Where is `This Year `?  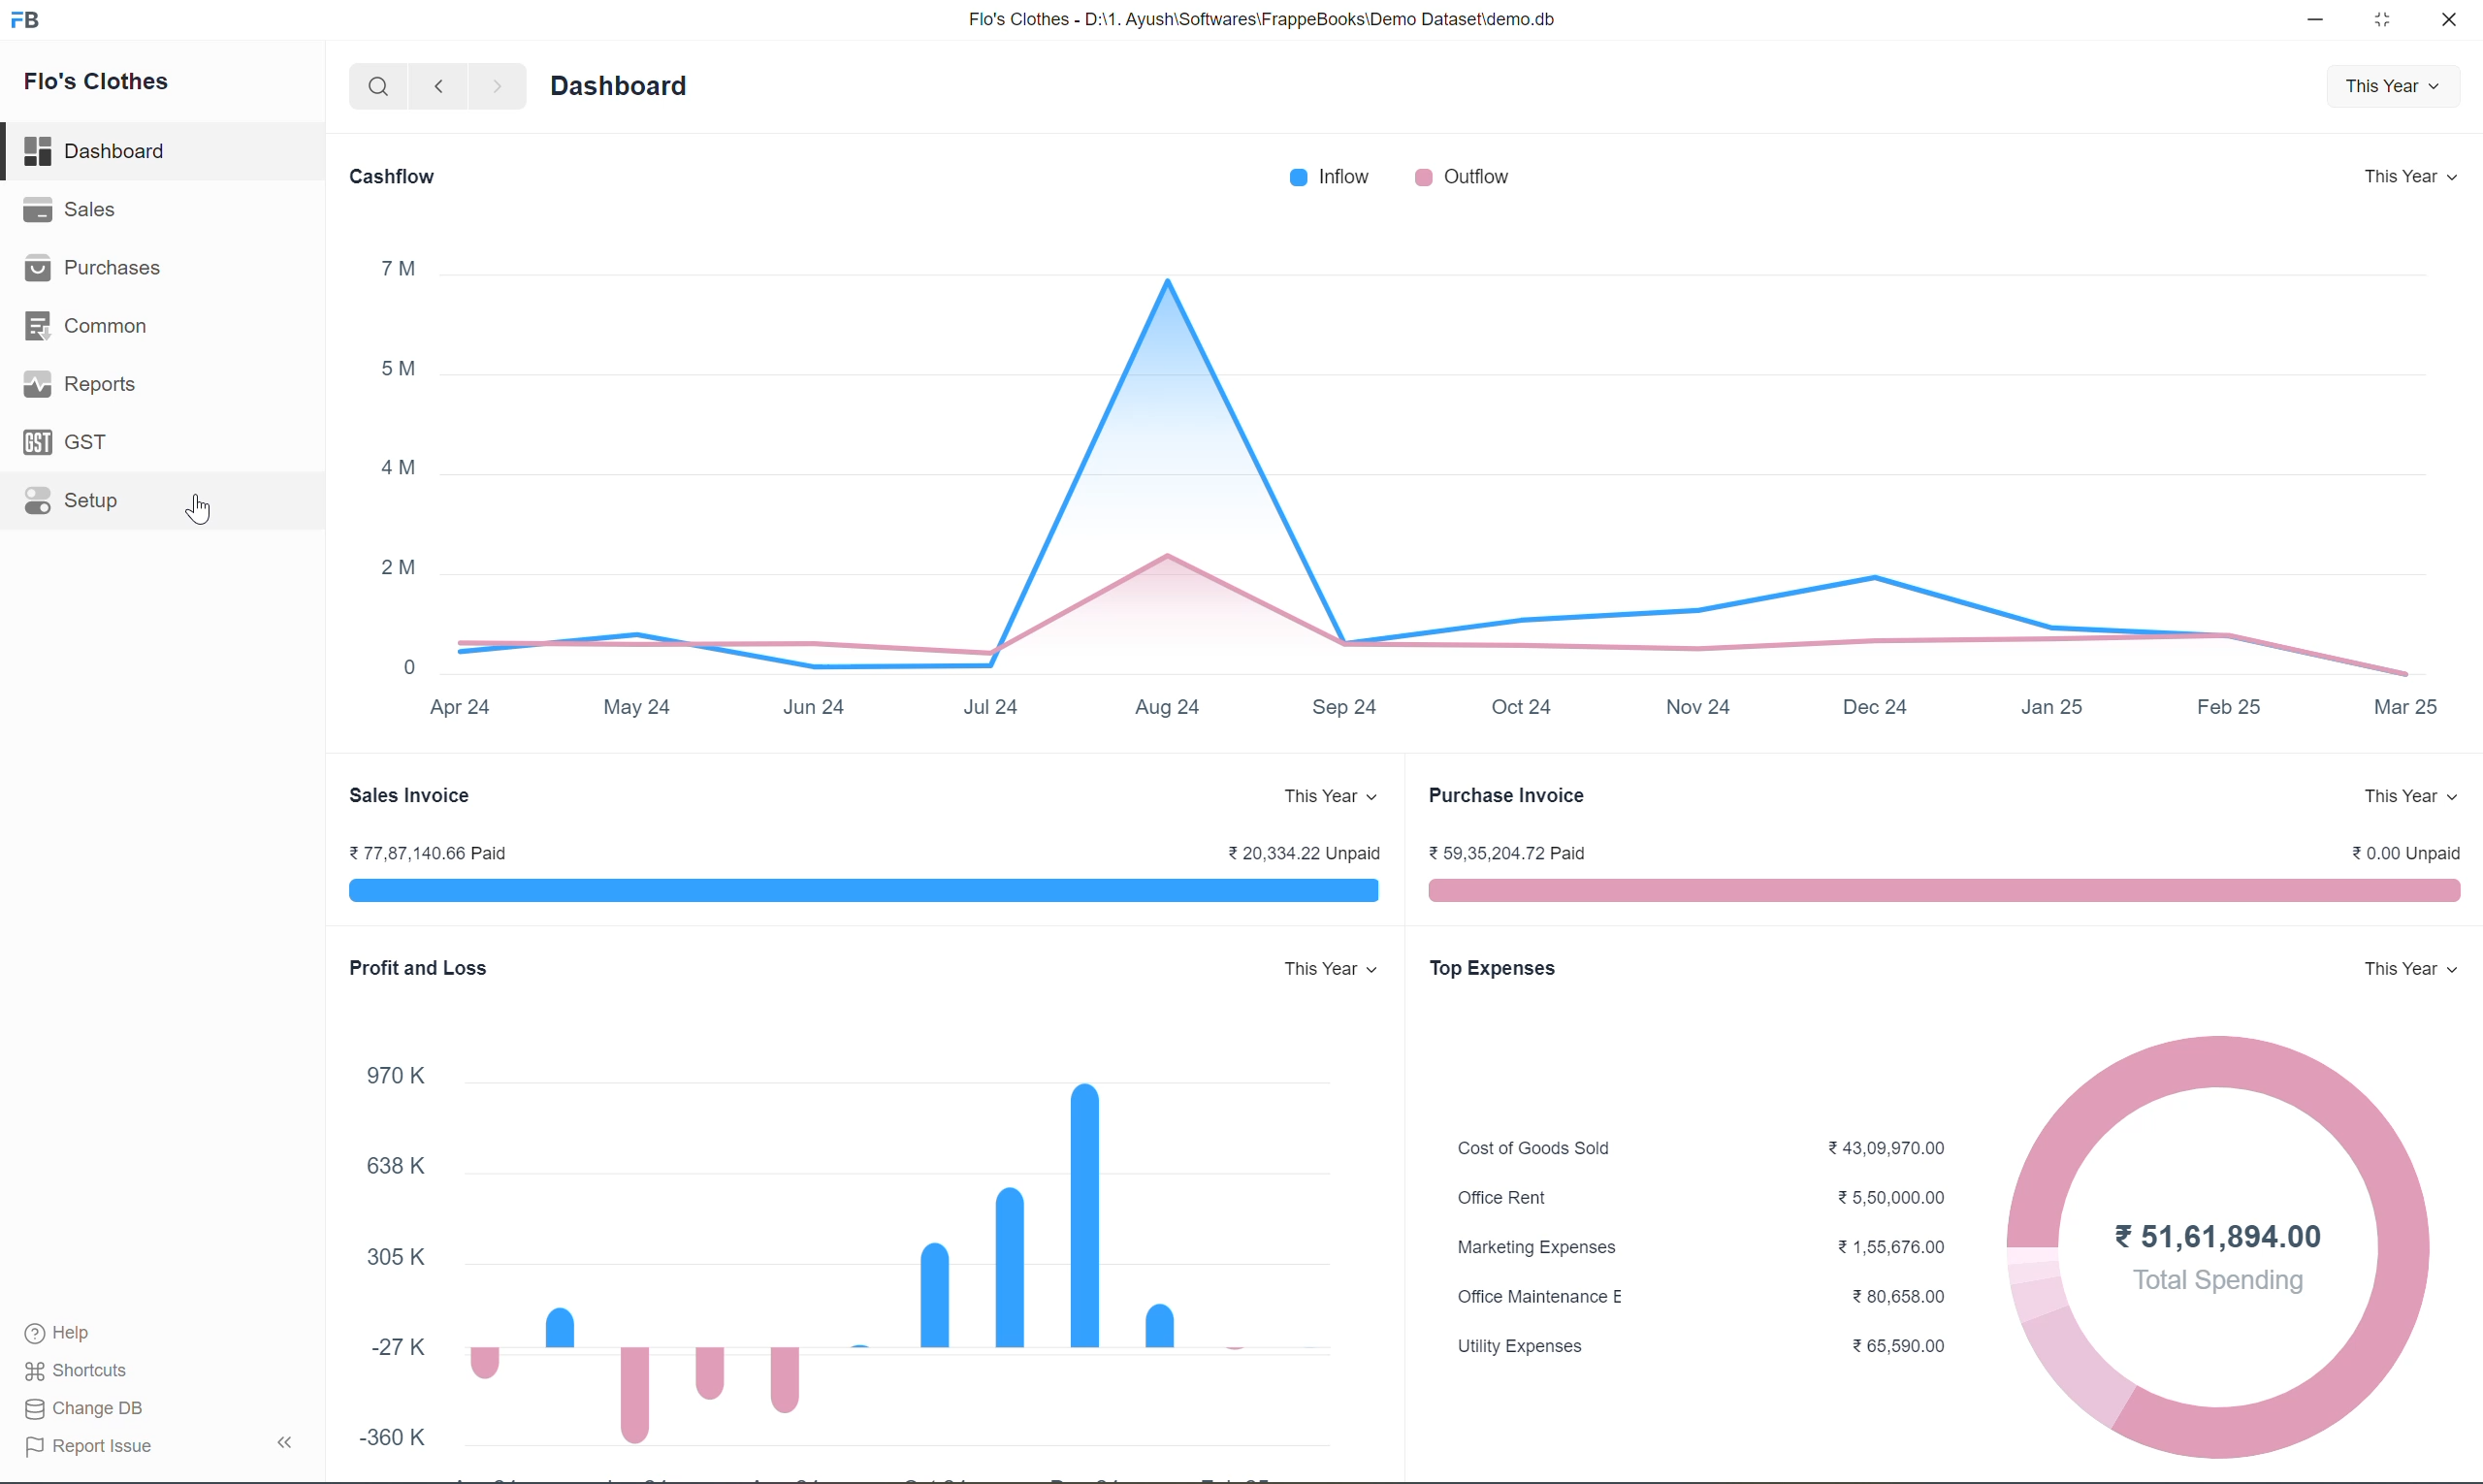 This Year  is located at coordinates (1330, 796).